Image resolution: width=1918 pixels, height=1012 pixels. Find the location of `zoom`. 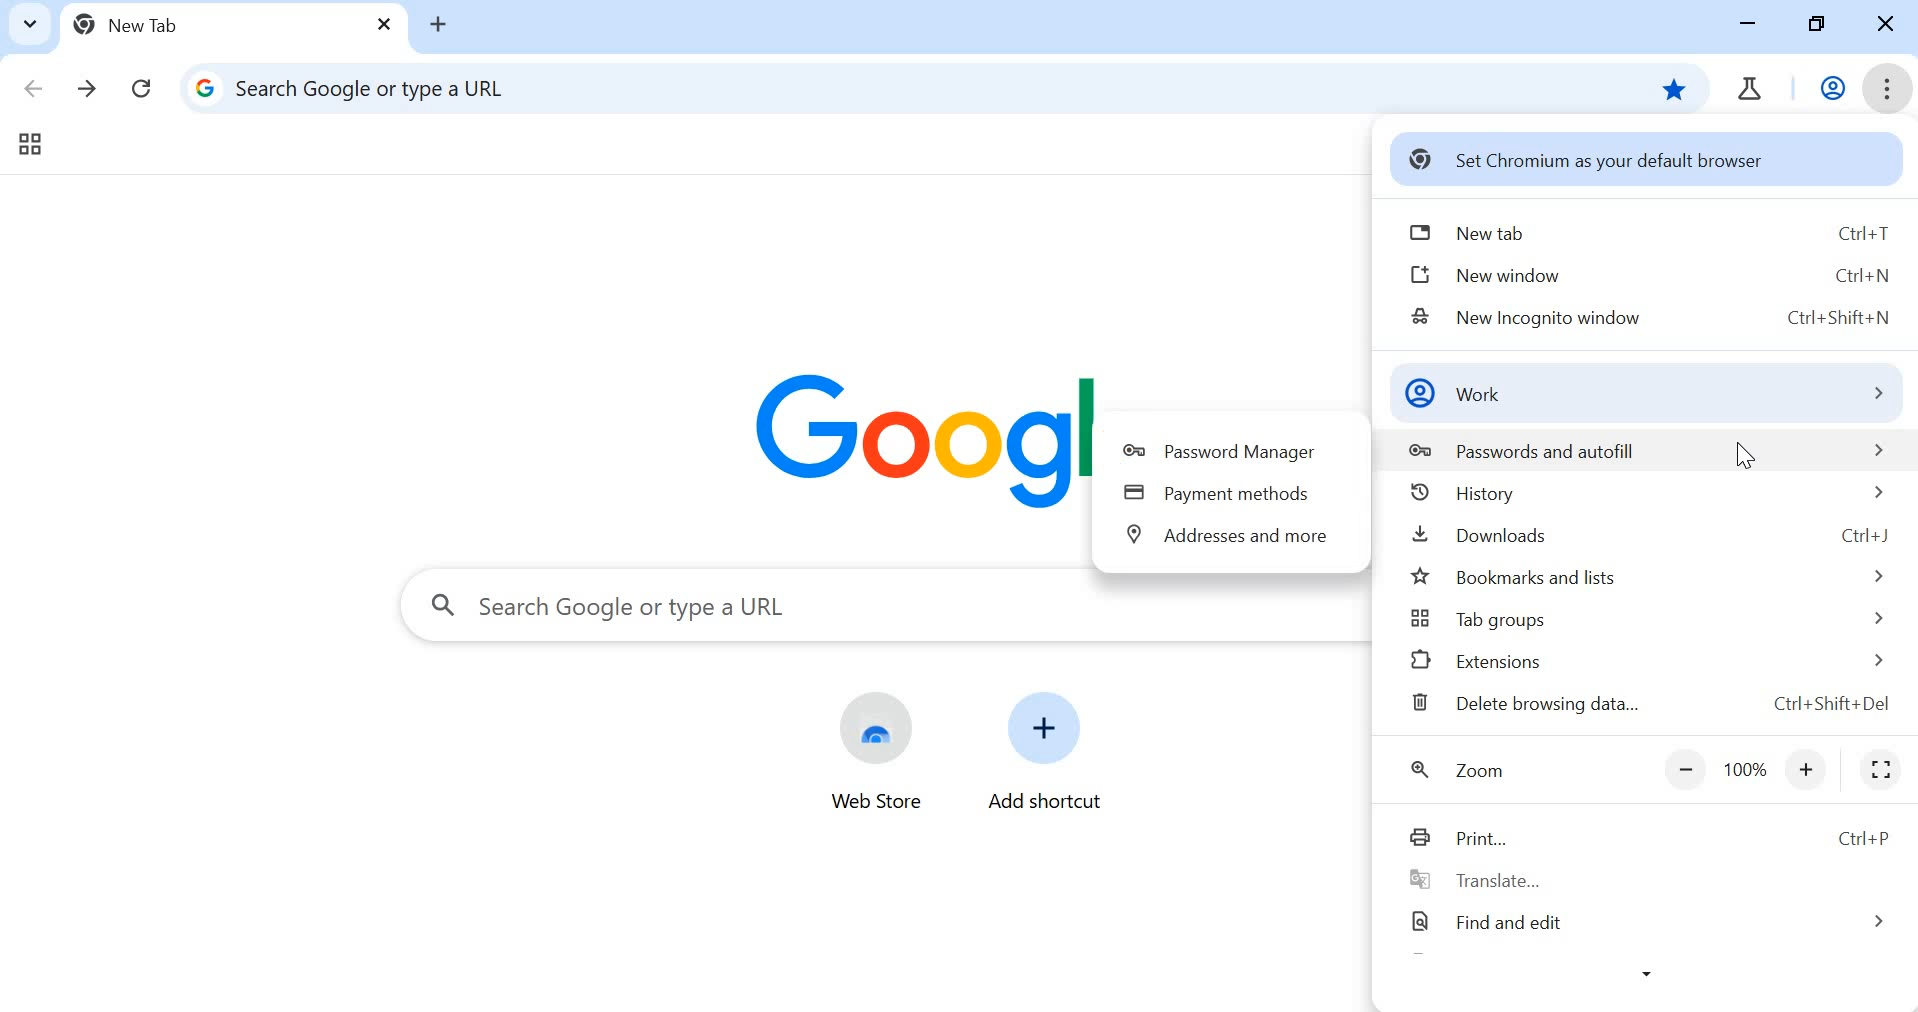

zoom is located at coordinates (1456, 767).